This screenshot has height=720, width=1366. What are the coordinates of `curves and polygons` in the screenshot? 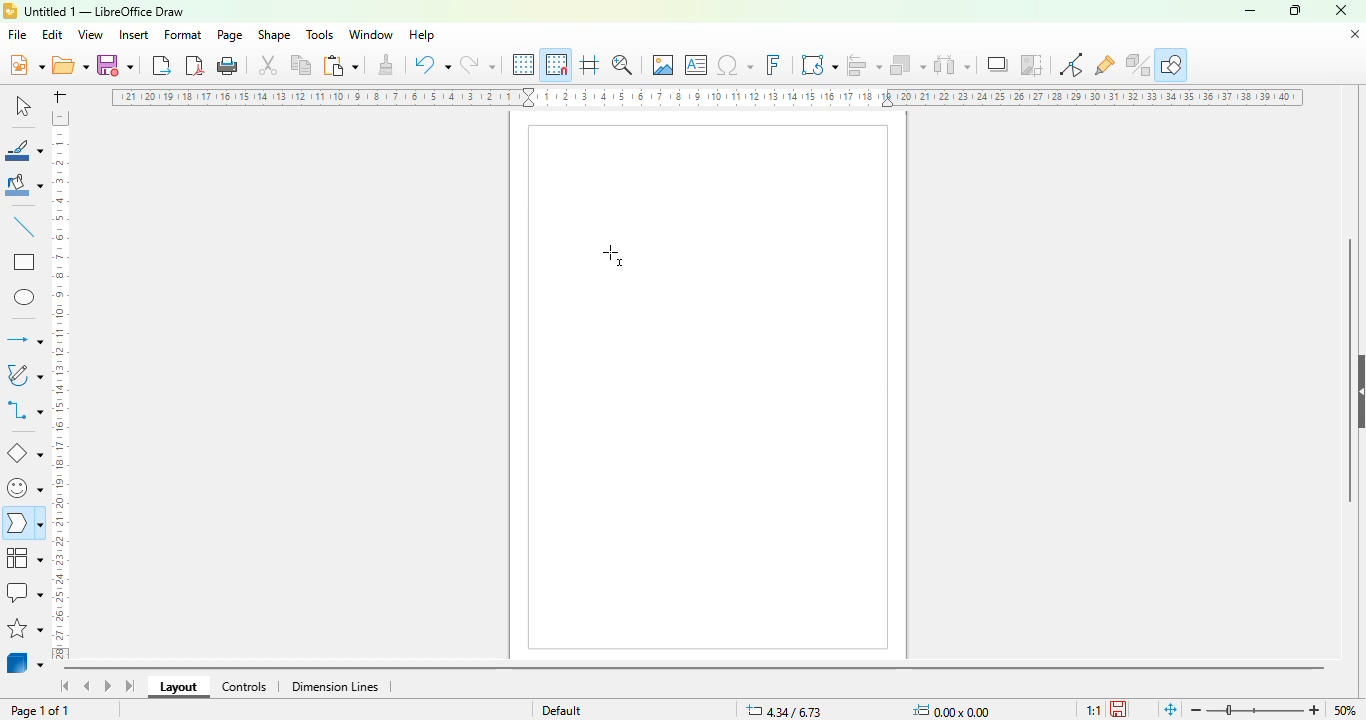 It's located at (23, 375).